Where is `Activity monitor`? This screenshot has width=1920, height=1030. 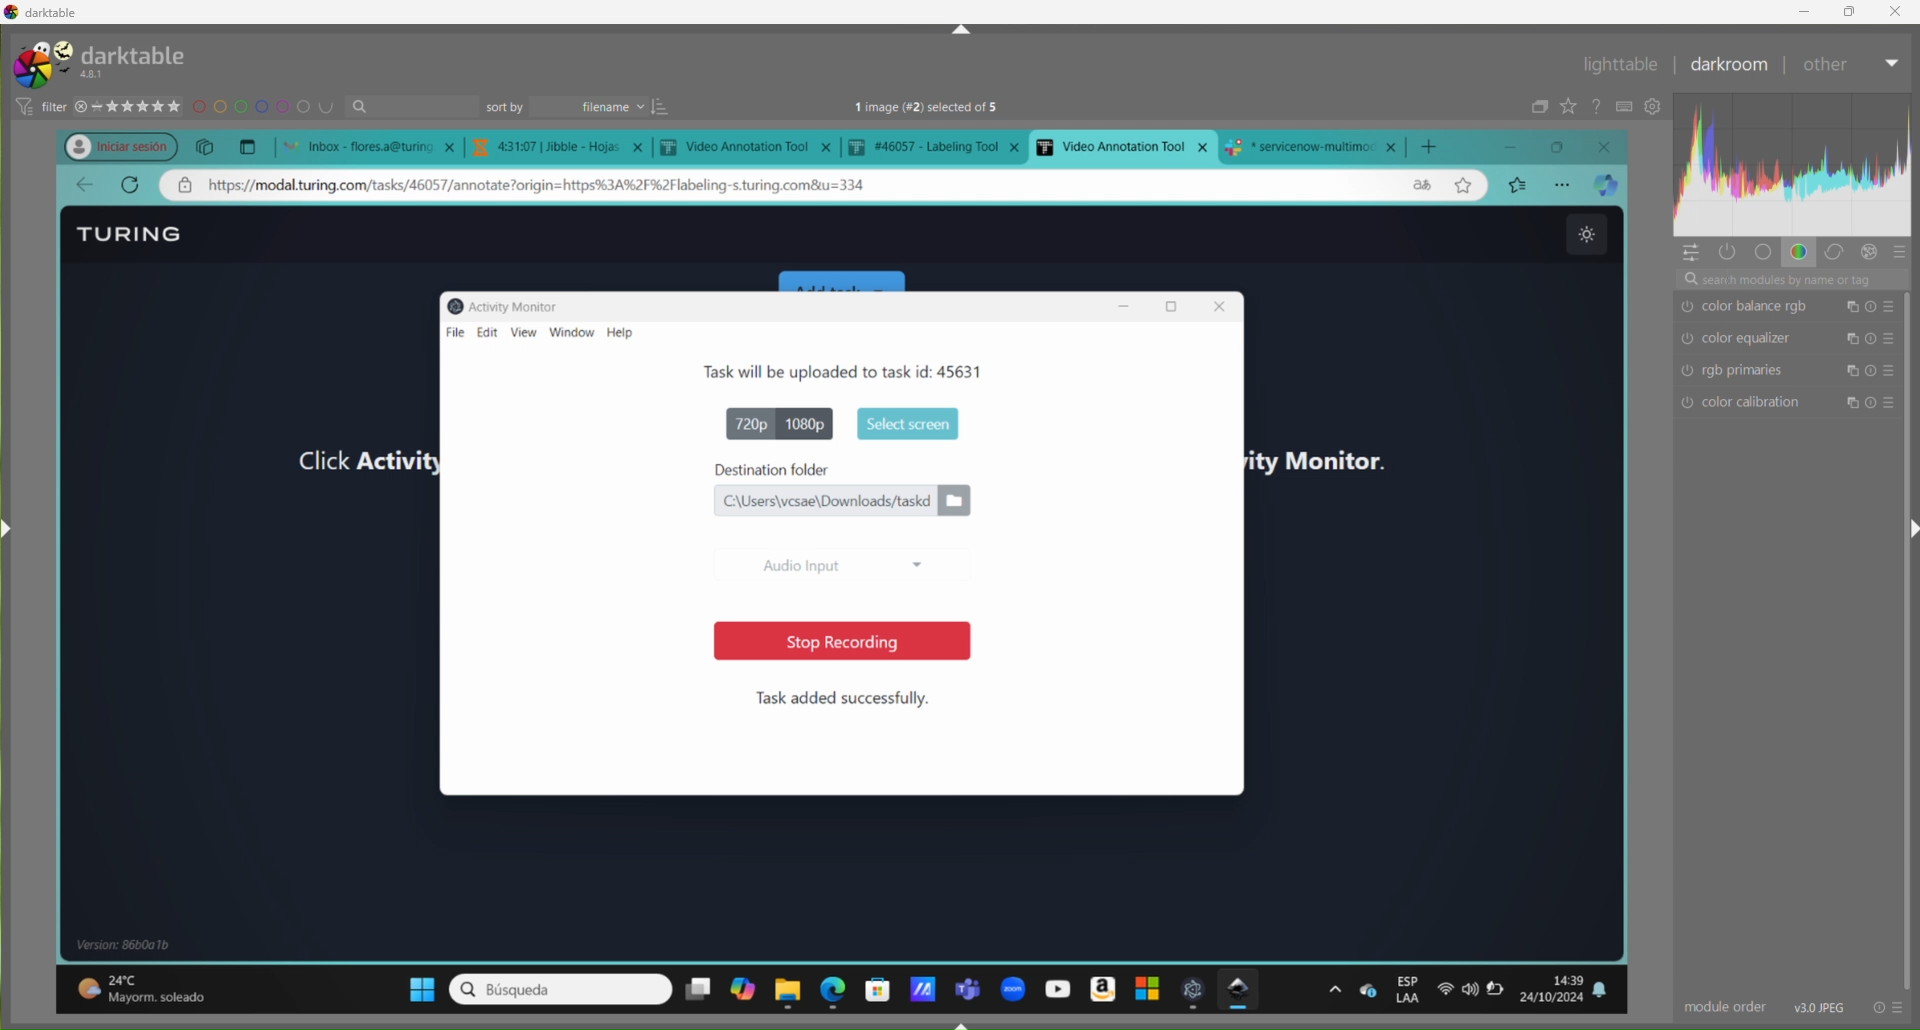 Activity monitor is located at coordinates (511, 304).